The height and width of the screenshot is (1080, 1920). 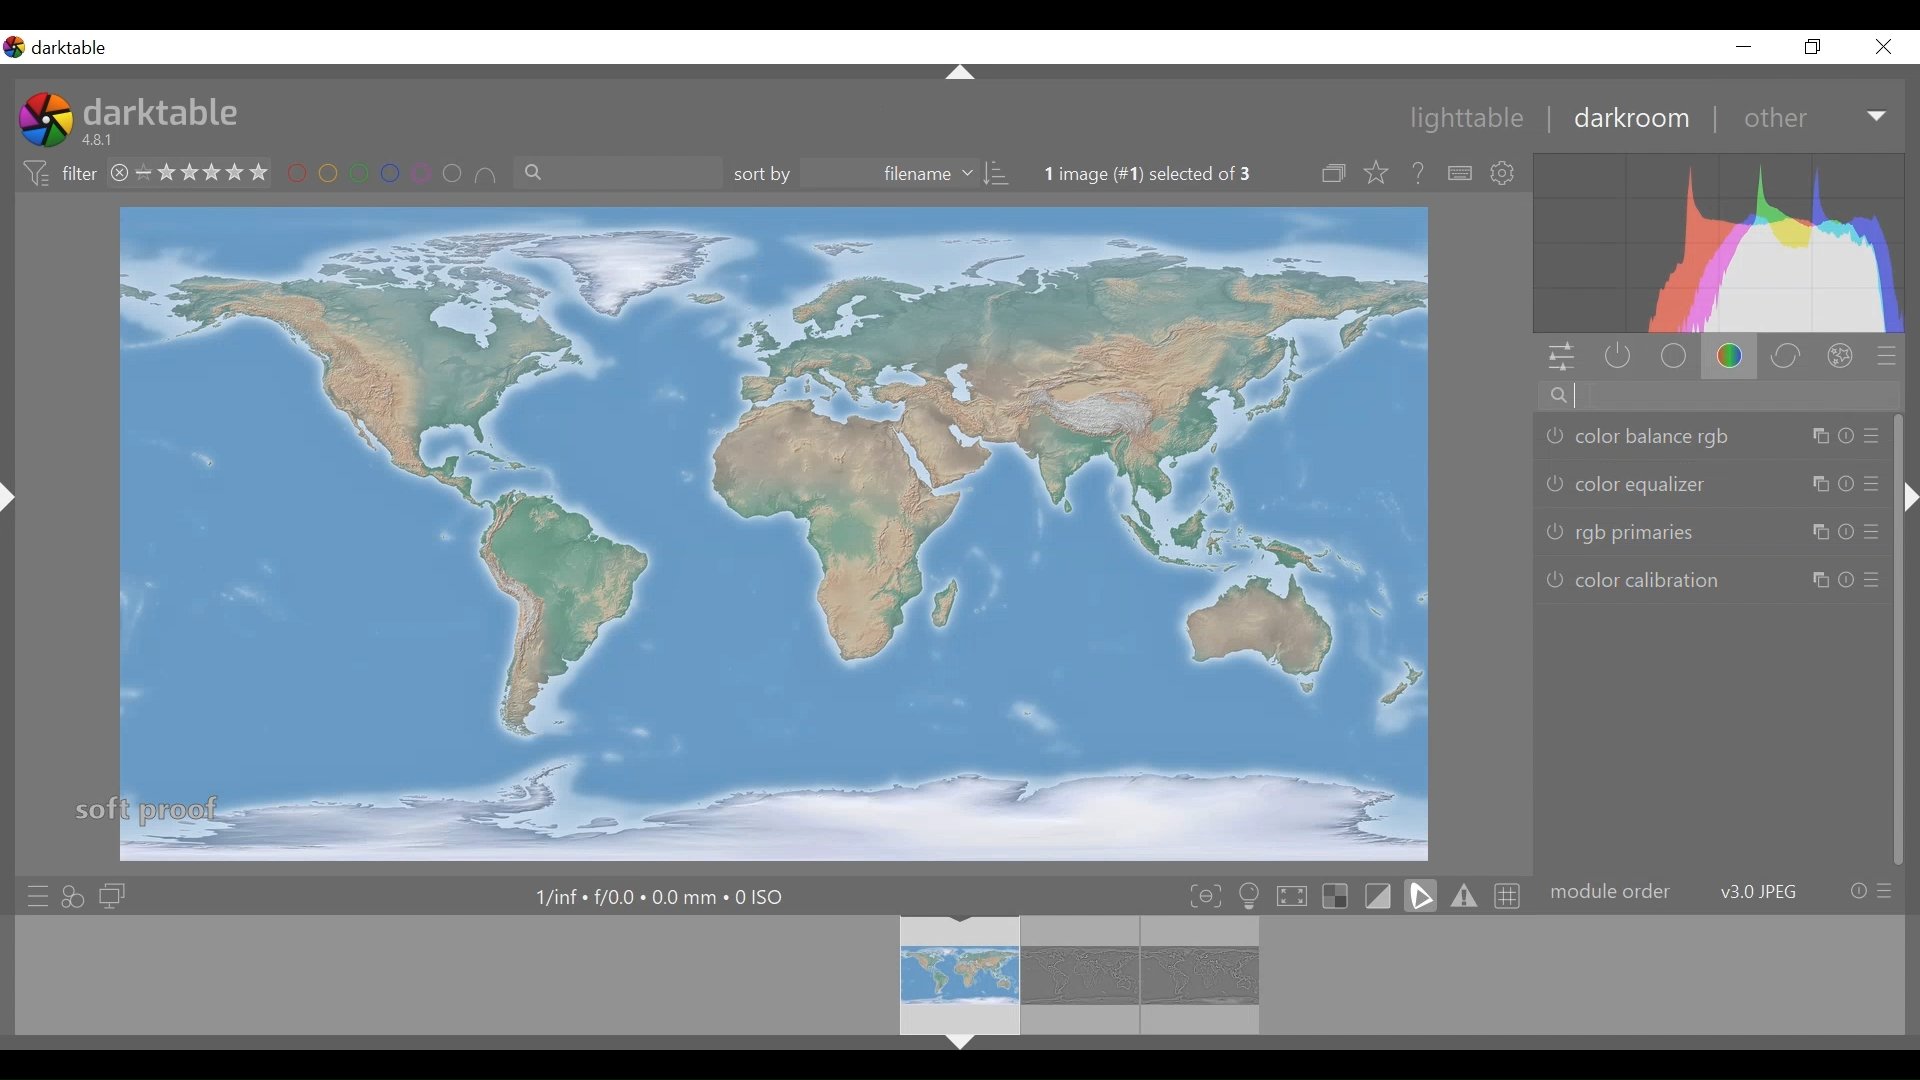 What do you see at coordinates (662, 896) in the screenshot?
I see `Maximum Exposure` at bounding box center [662, 896].